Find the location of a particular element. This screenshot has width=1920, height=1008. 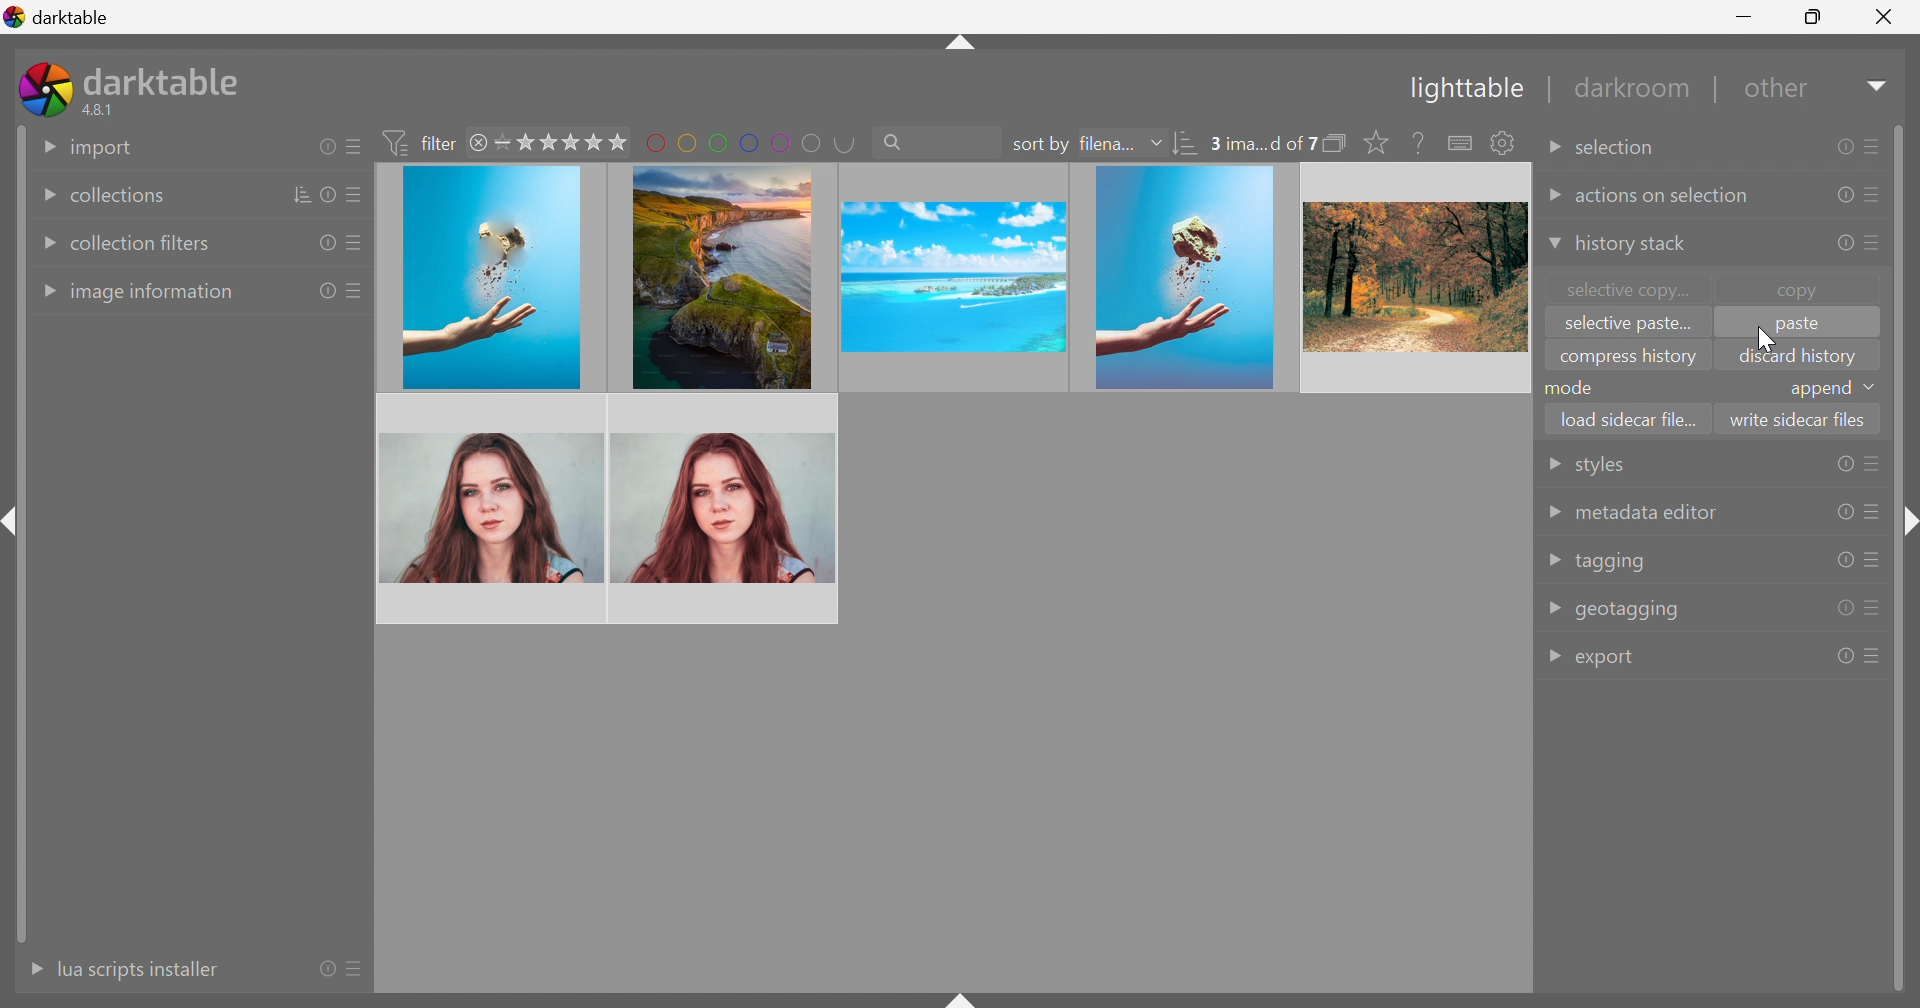

write sidecar files is located at coordinates (1798, 418).